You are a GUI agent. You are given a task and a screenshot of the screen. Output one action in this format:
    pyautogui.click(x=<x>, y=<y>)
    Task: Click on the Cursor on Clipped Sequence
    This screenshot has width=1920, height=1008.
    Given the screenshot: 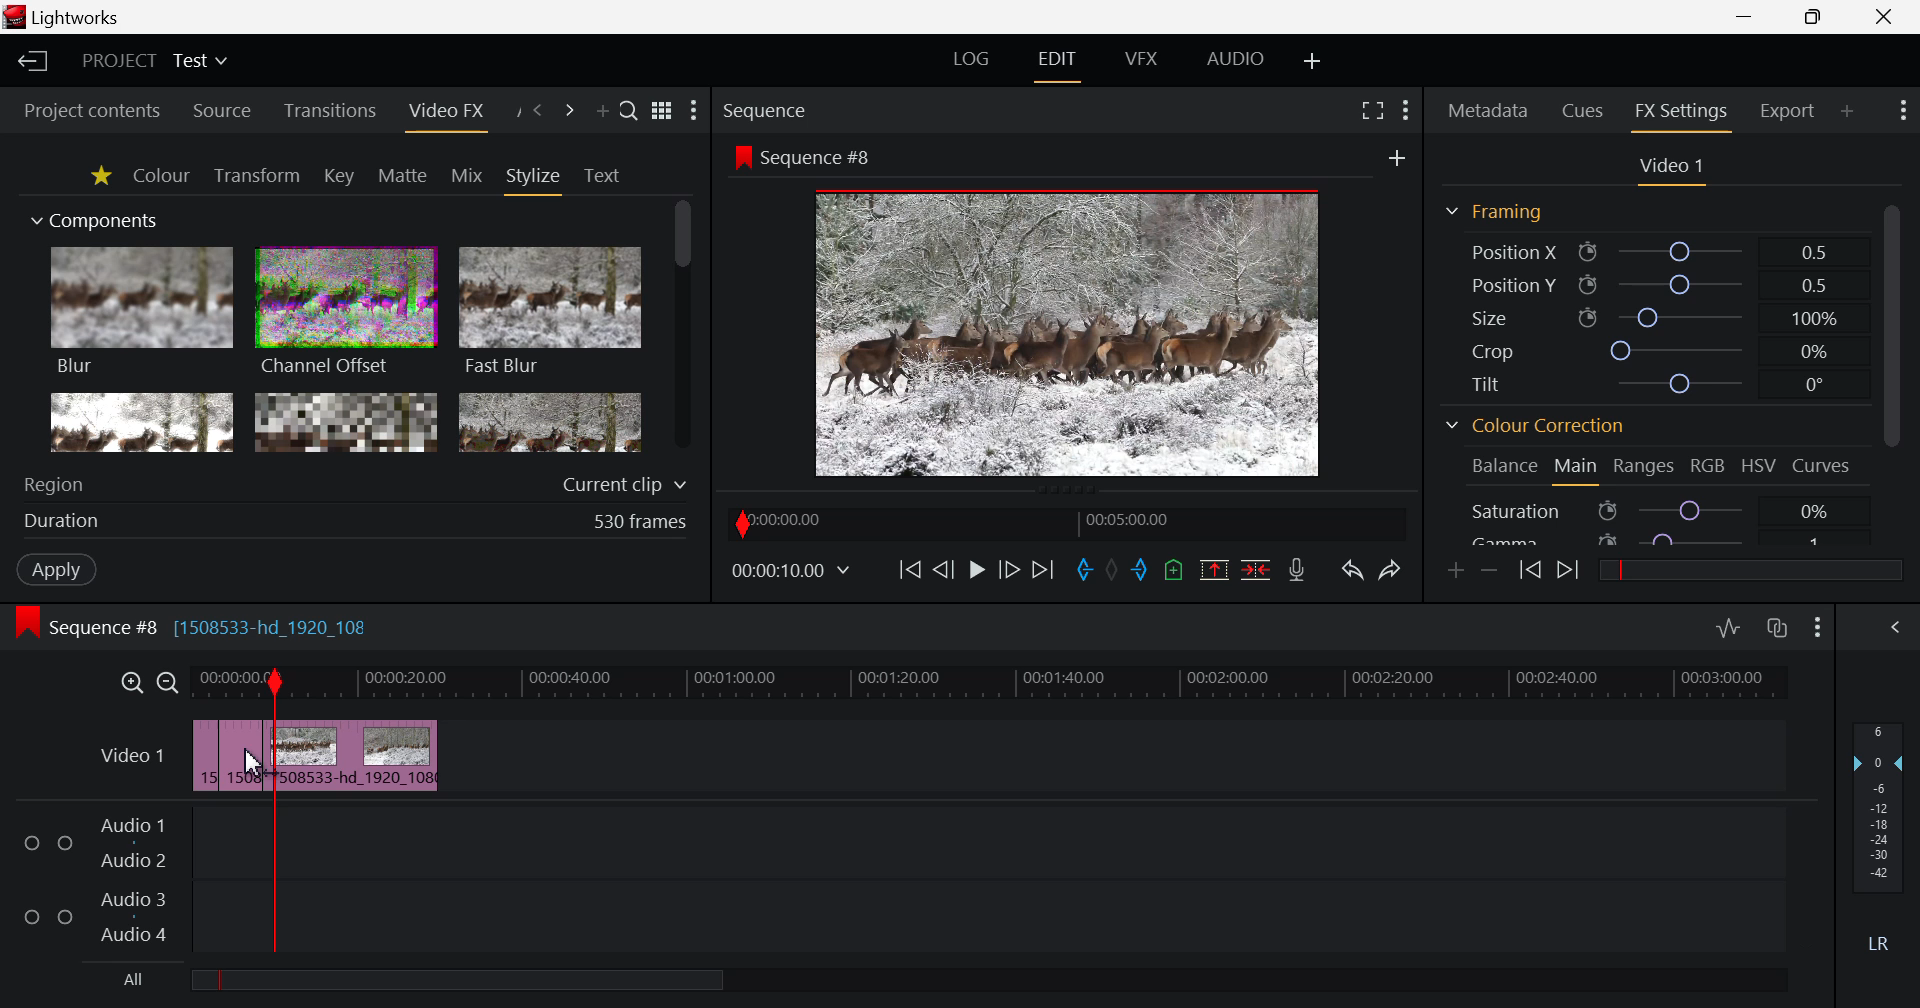 What is the action you would take?
    pyautogui.click(x=239, y=755)
    